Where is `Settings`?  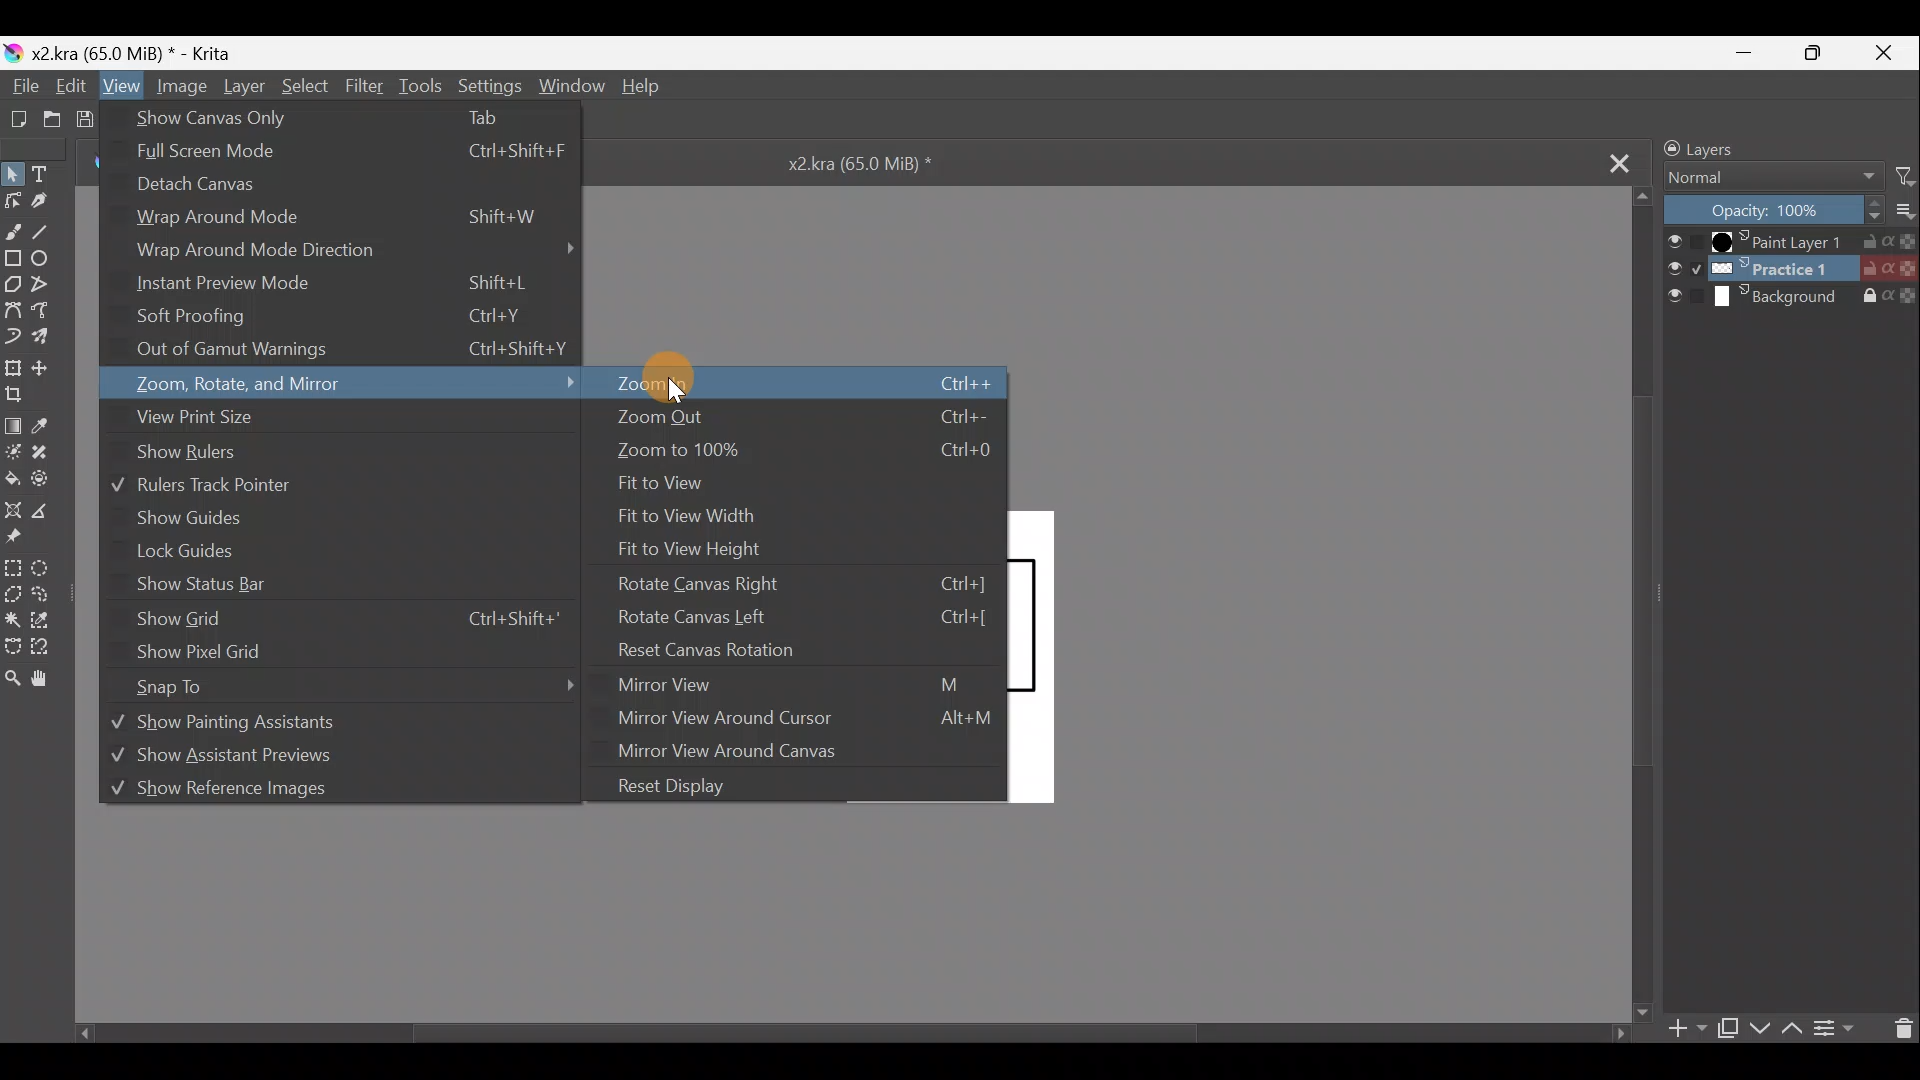 Settings is located at coordinates (487, 90).